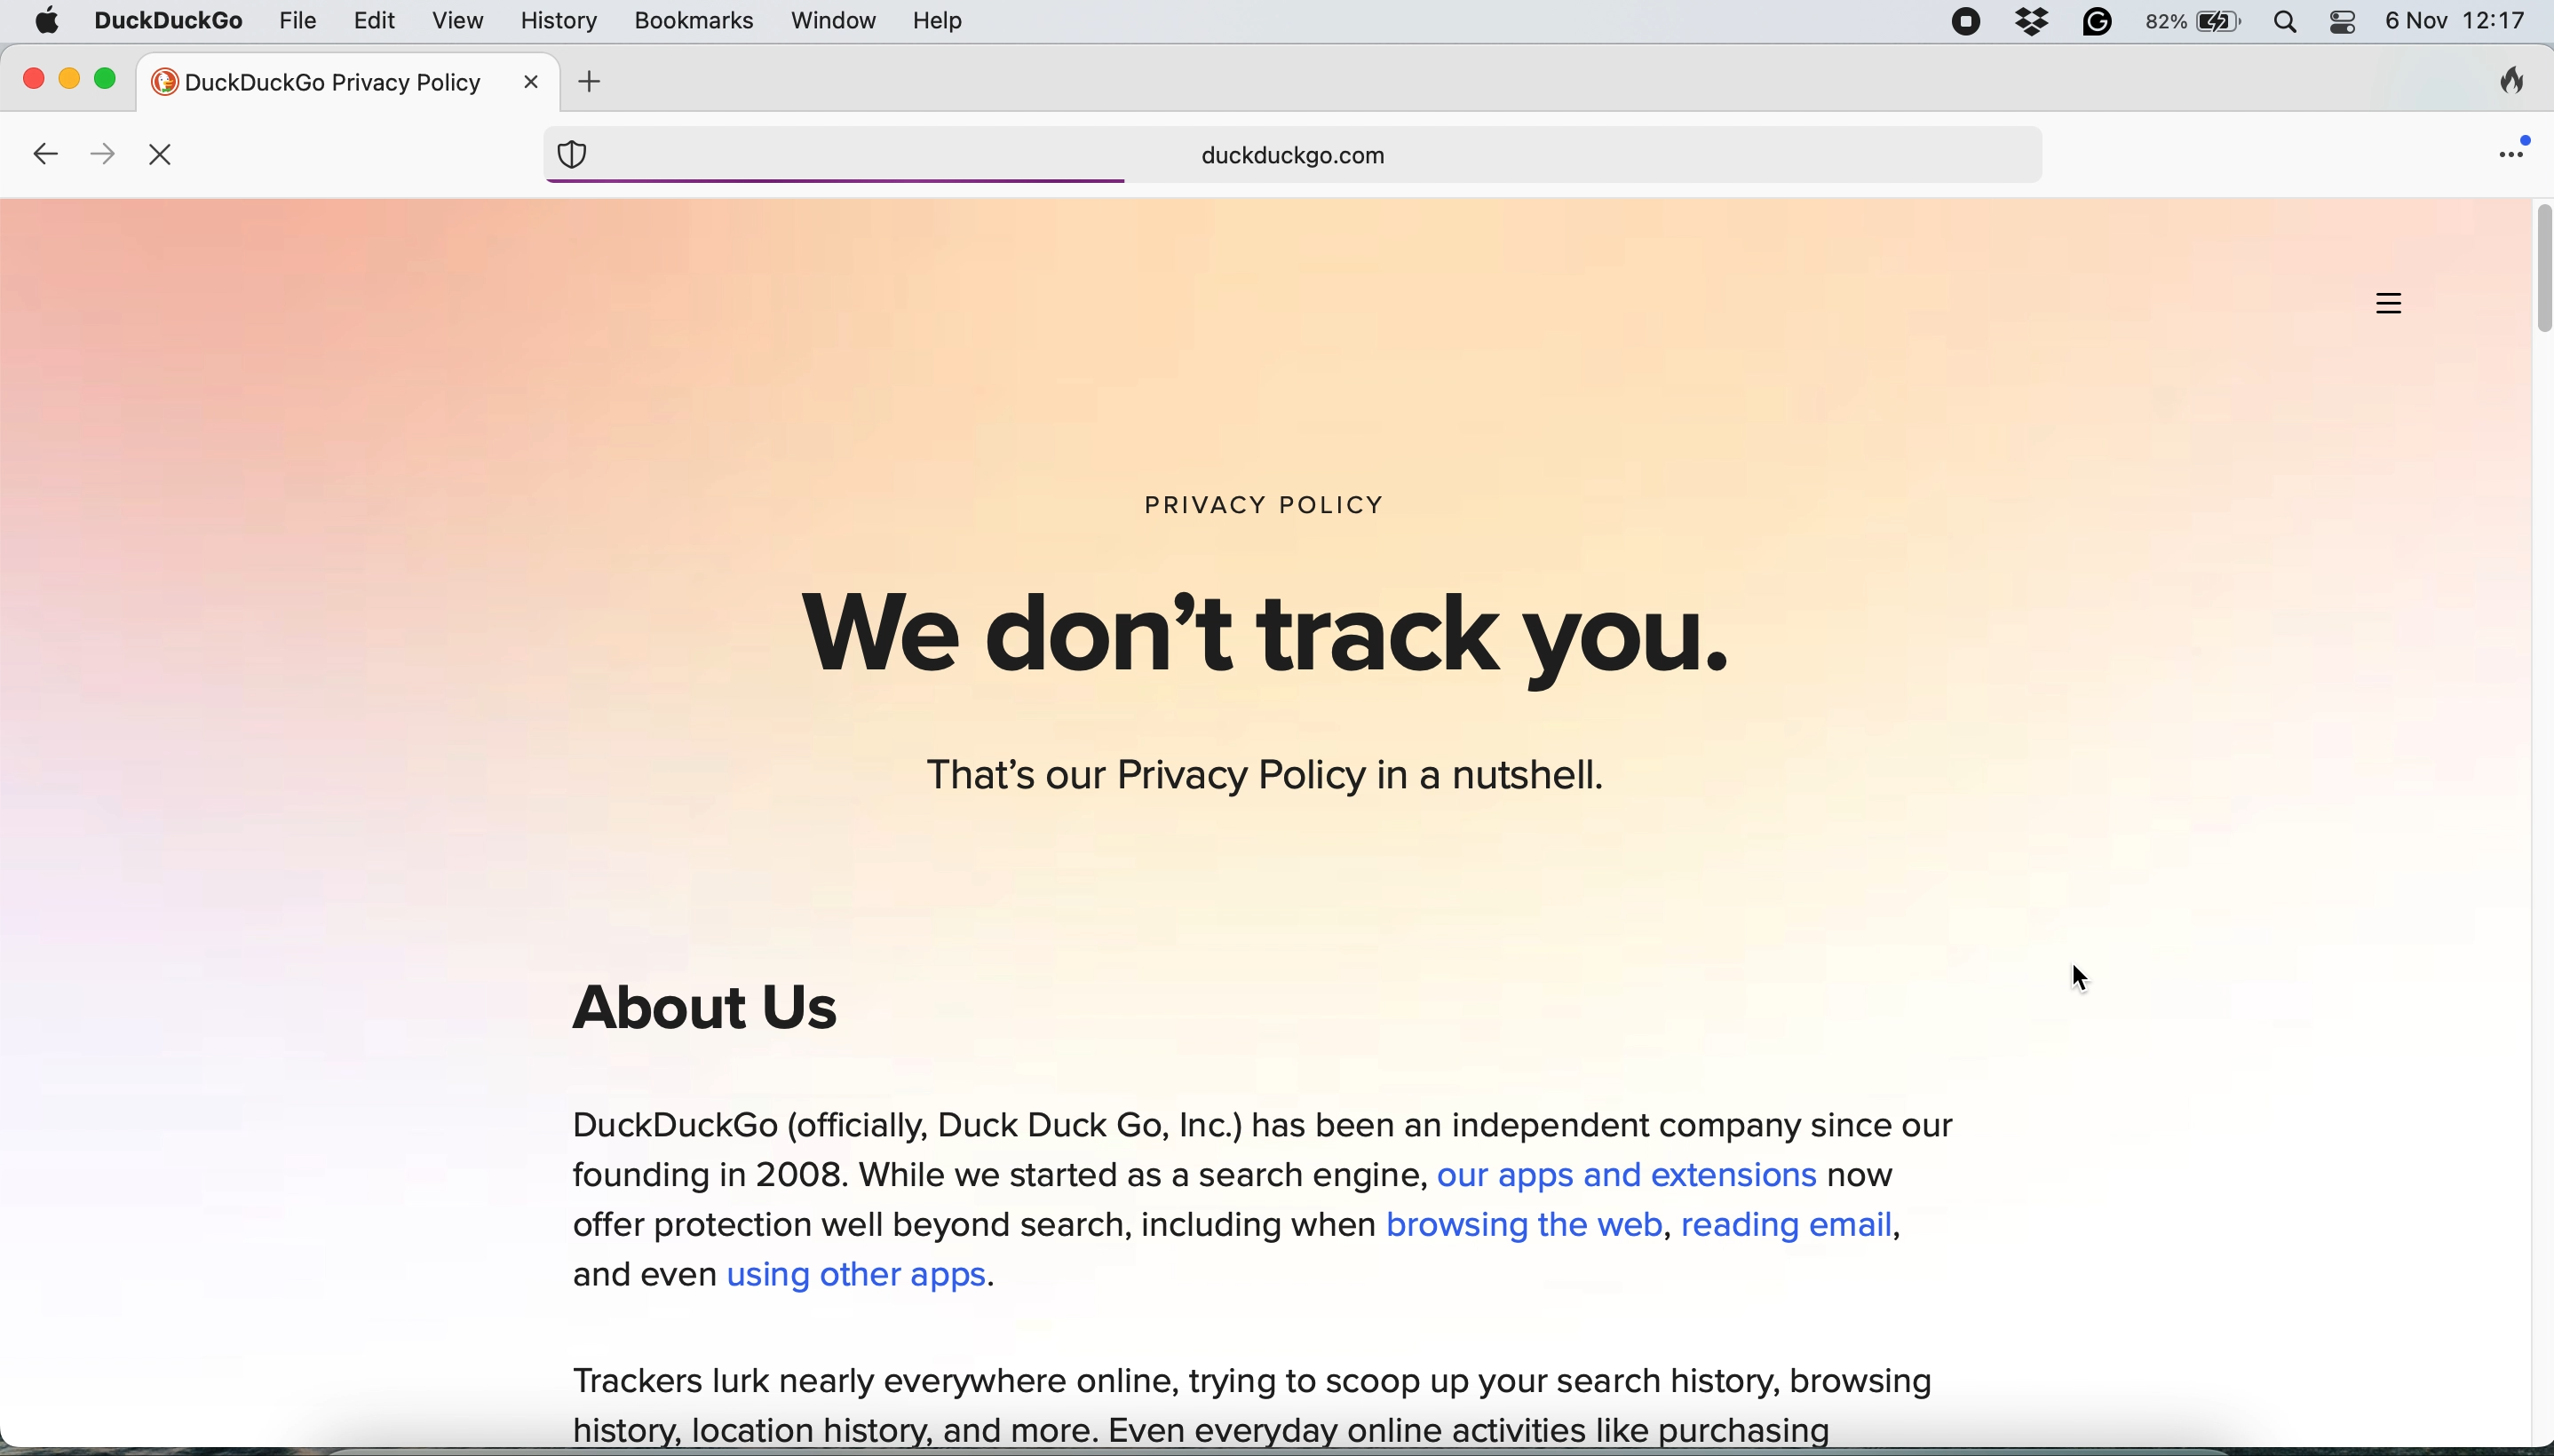 The width and height of the screenshot is (2554, 1456). Describe the element at coordinates (1296, 692) in the screenshot. I see `We don’t track you.
That’s our Privacy Policy in a nutshell.` at that location.